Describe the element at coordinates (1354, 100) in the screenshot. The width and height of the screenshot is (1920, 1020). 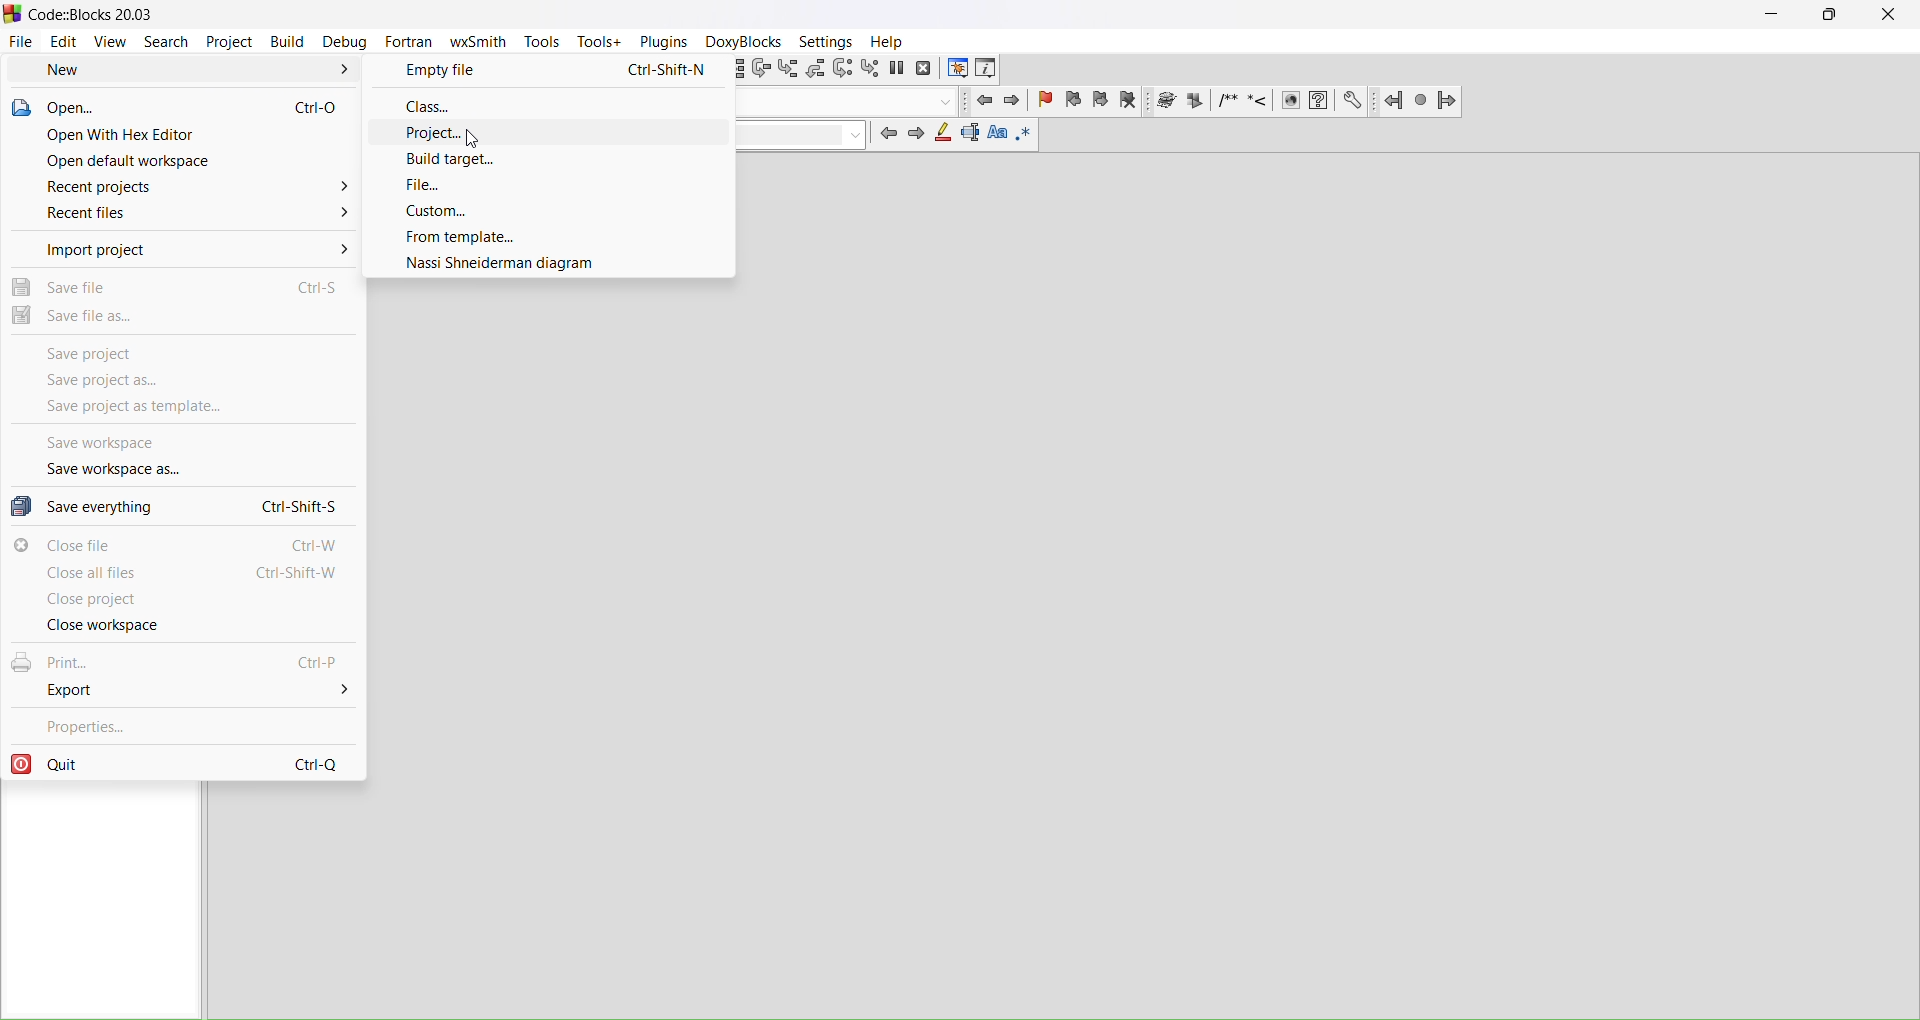
I see `Preferences` at that location.